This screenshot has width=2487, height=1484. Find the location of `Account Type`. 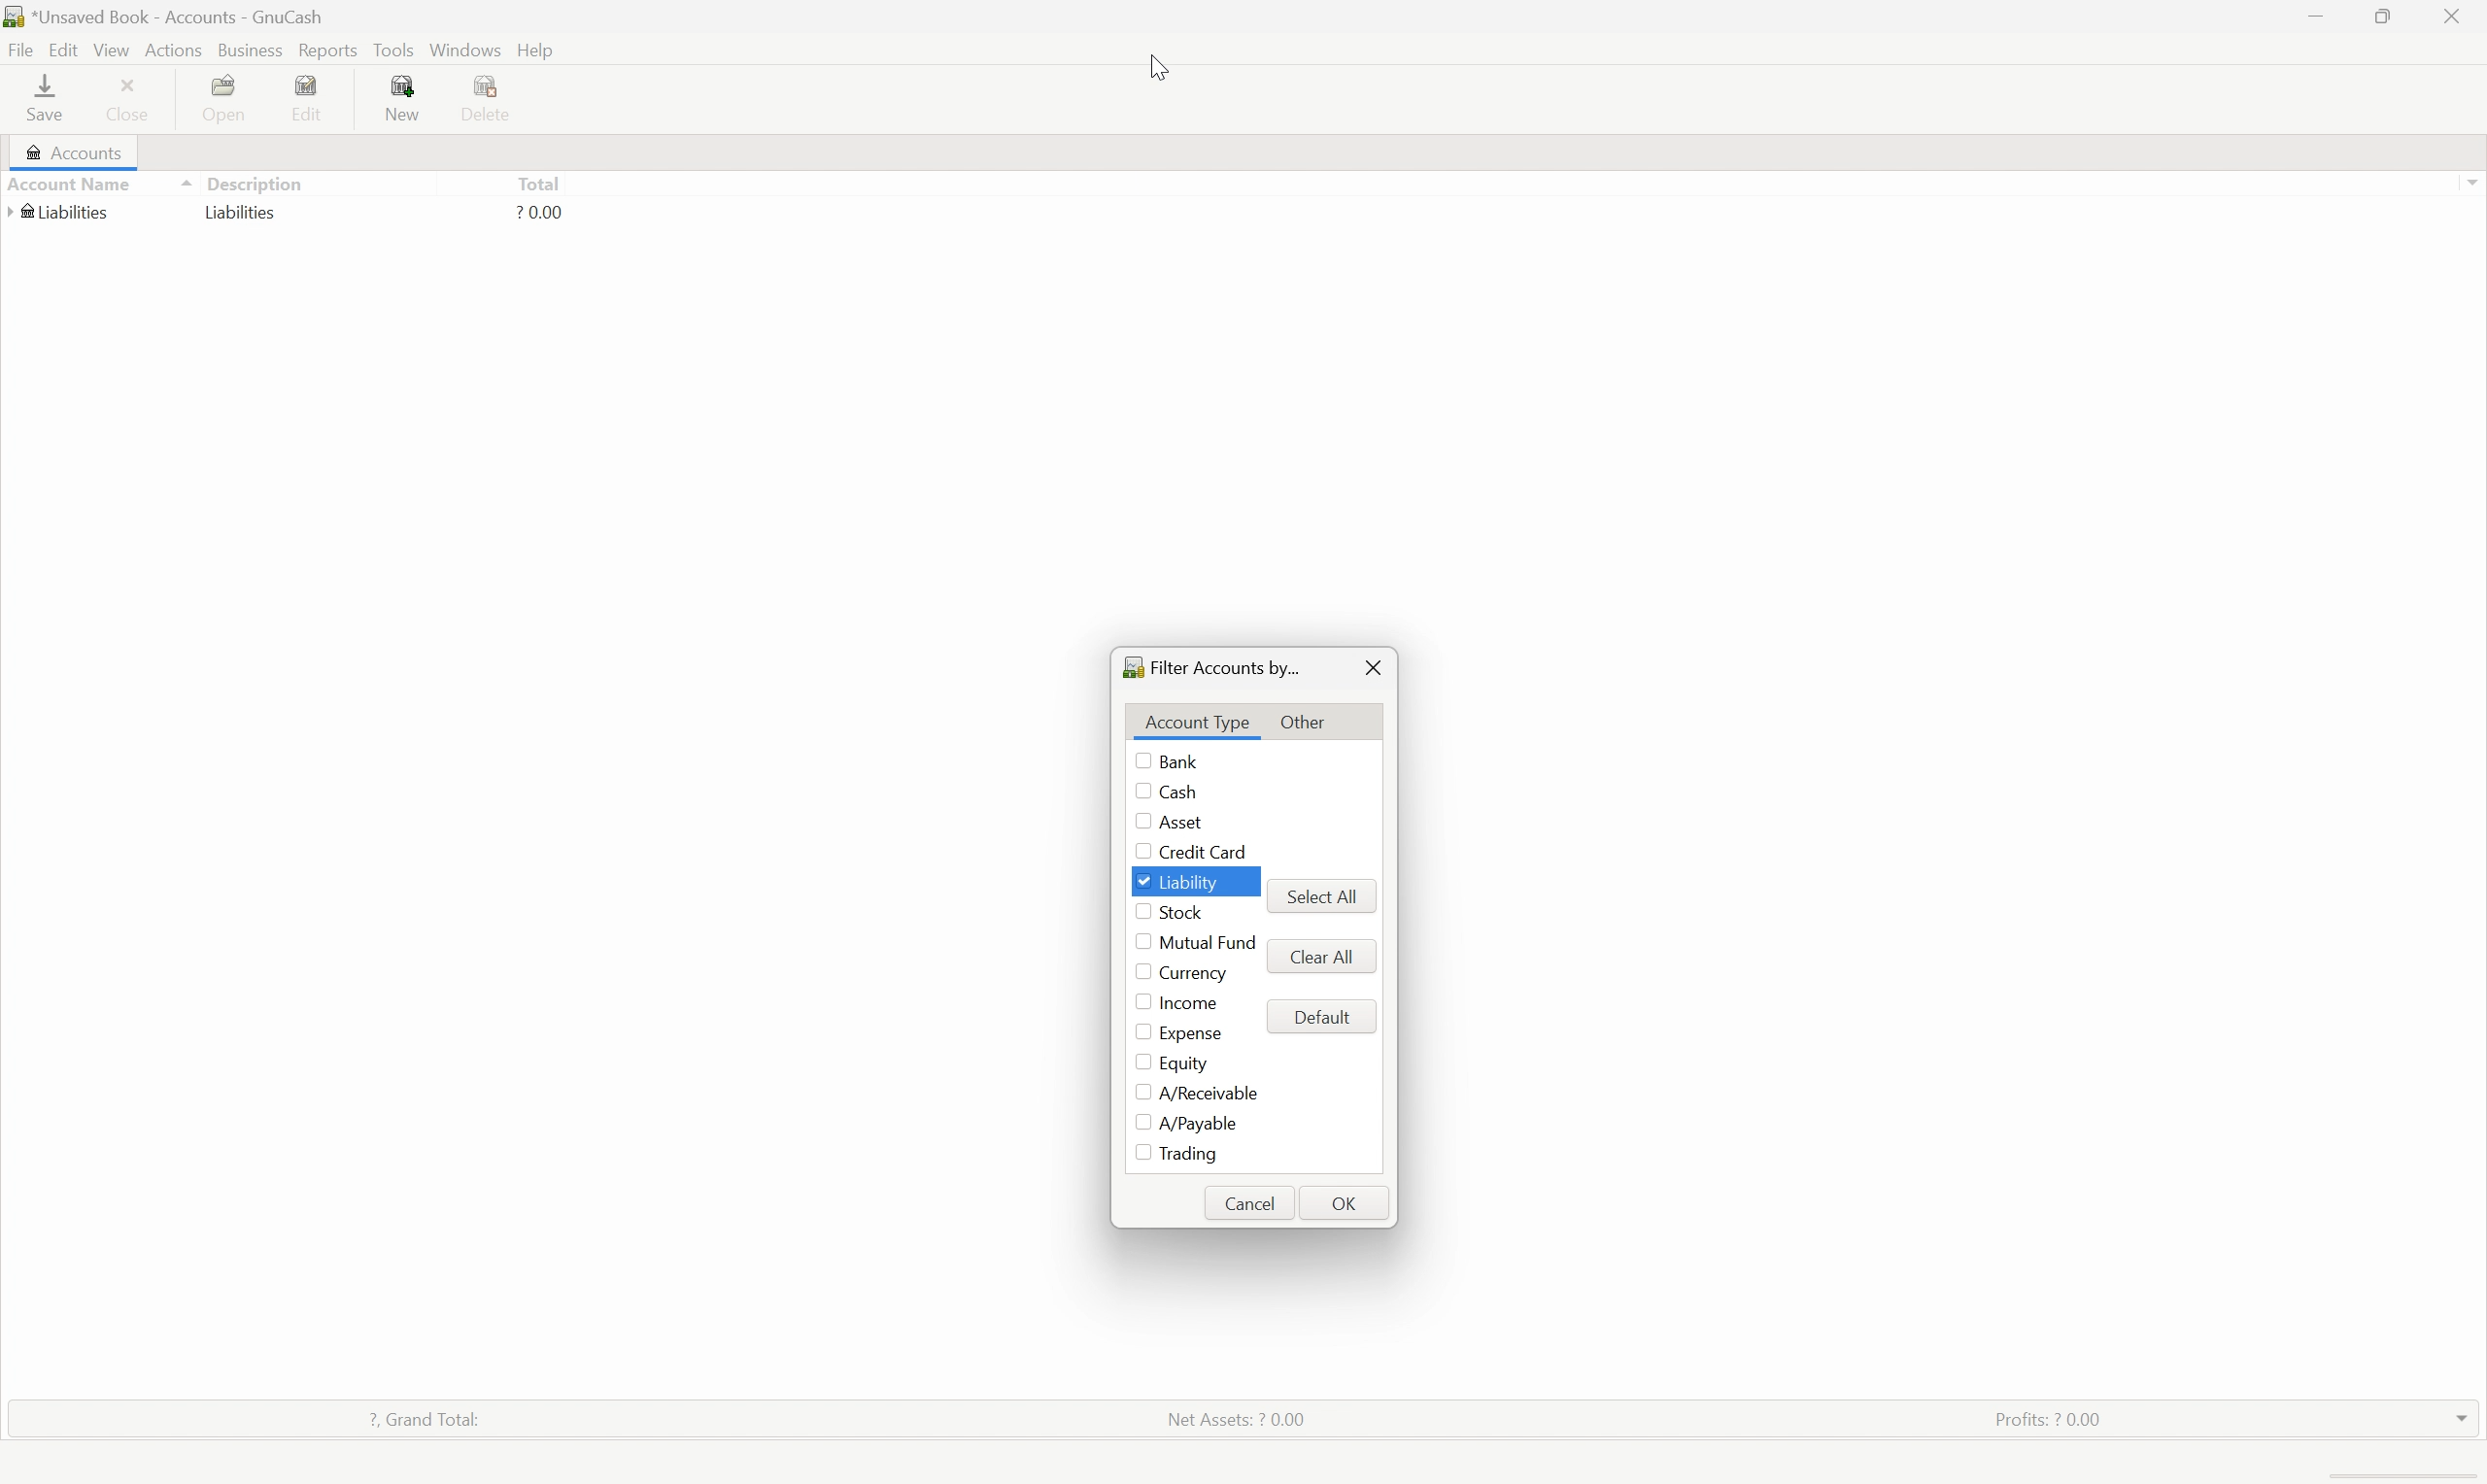

Account Type is located at coordinates (1199, 721).